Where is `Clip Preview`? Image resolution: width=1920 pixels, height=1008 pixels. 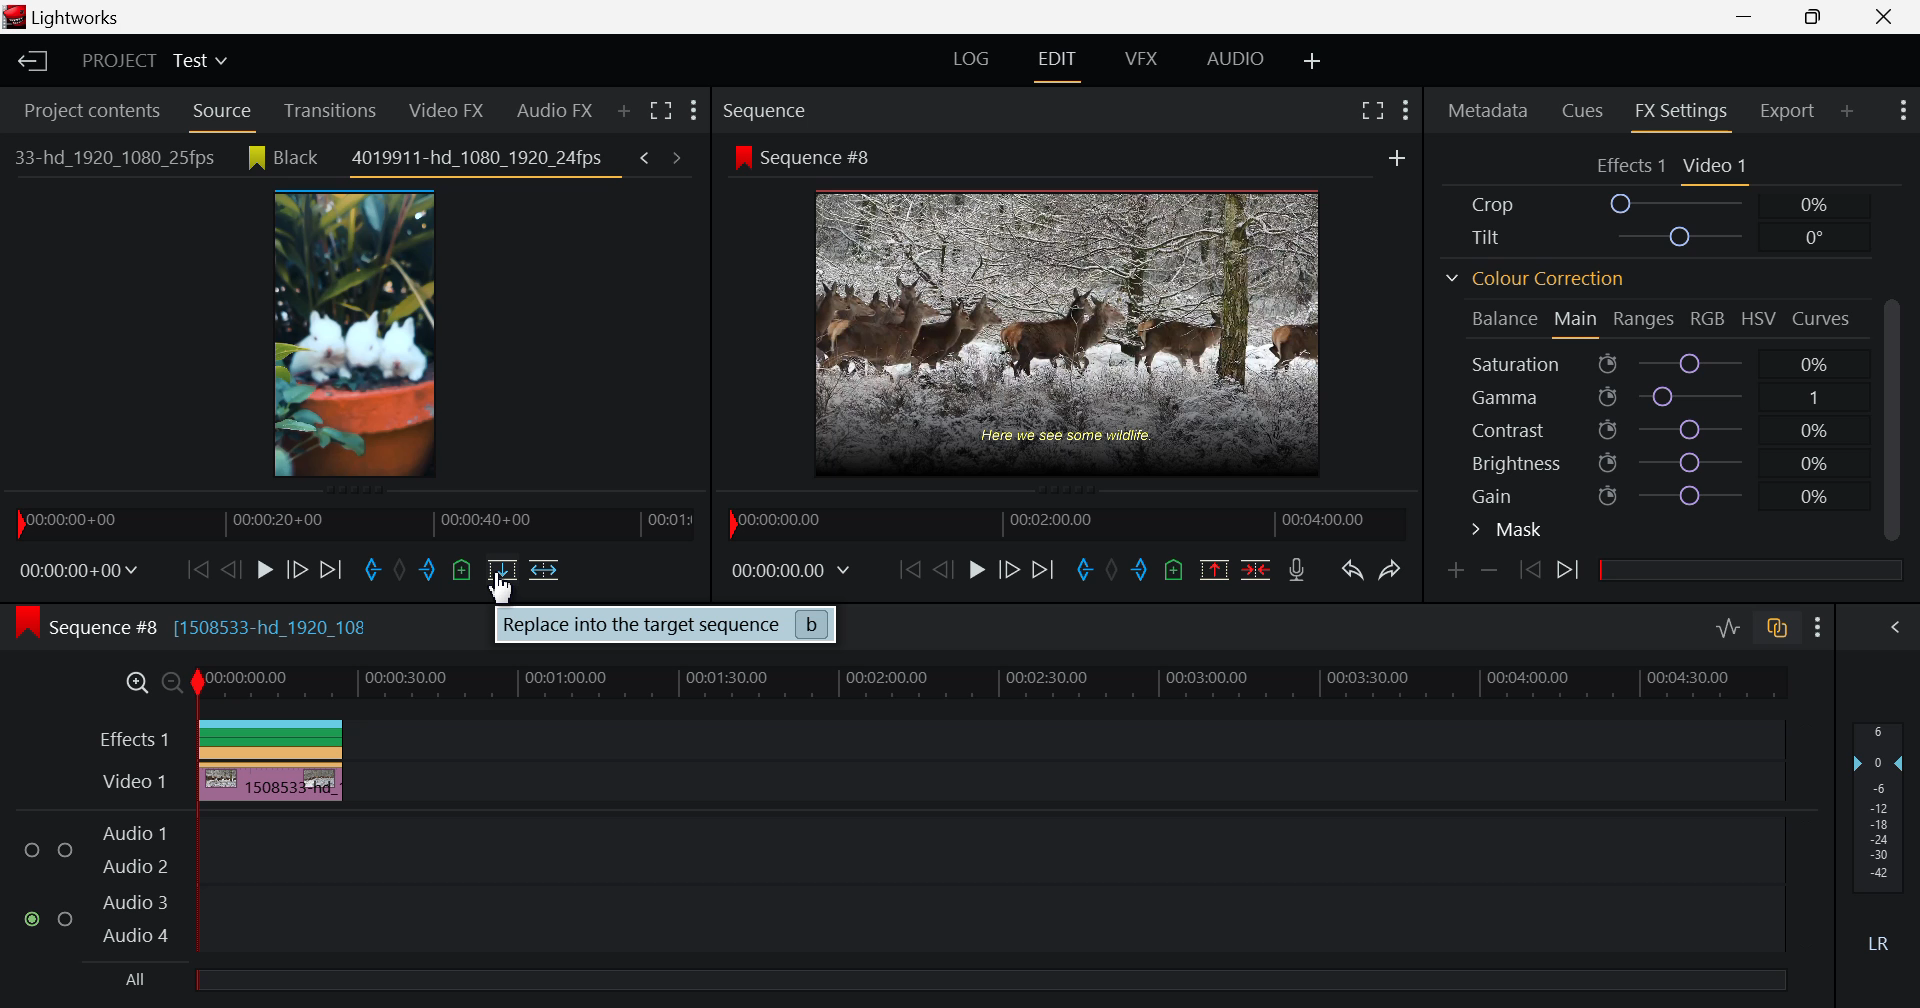 Clip Preview is located at coordinates (365, 336).